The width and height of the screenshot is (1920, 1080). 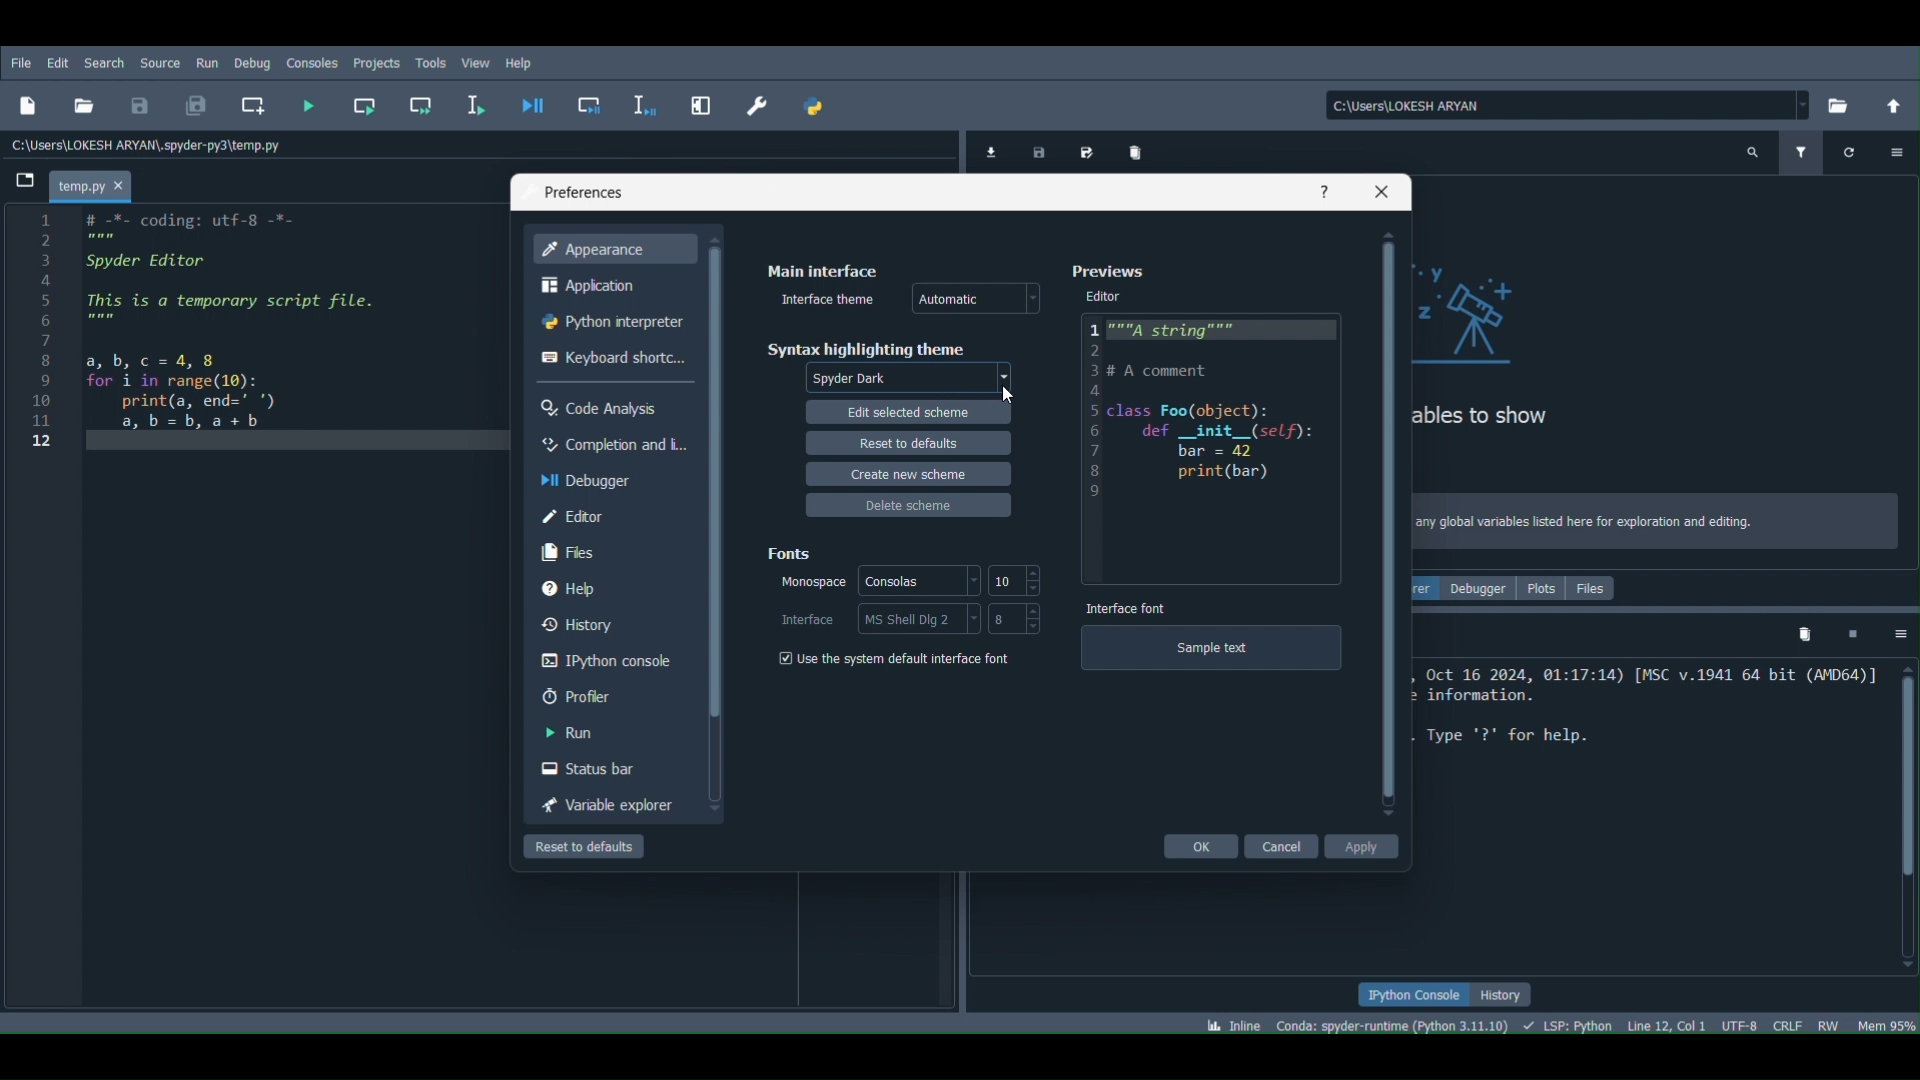 I want to click on Debug cell, so click(x=593, y=104).